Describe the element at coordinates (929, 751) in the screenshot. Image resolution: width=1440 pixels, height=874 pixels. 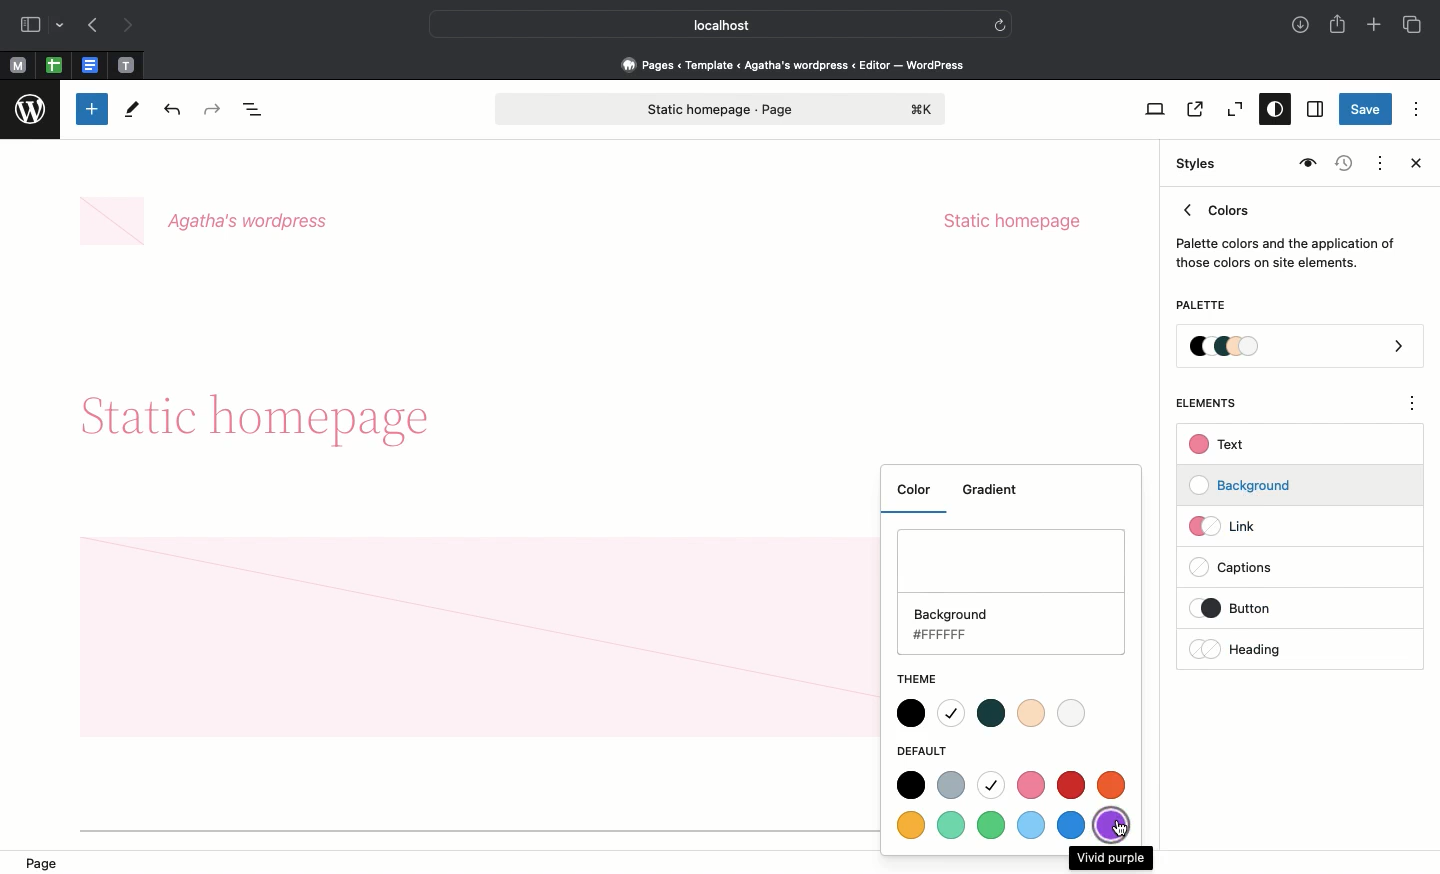
I see `Default` at that location.